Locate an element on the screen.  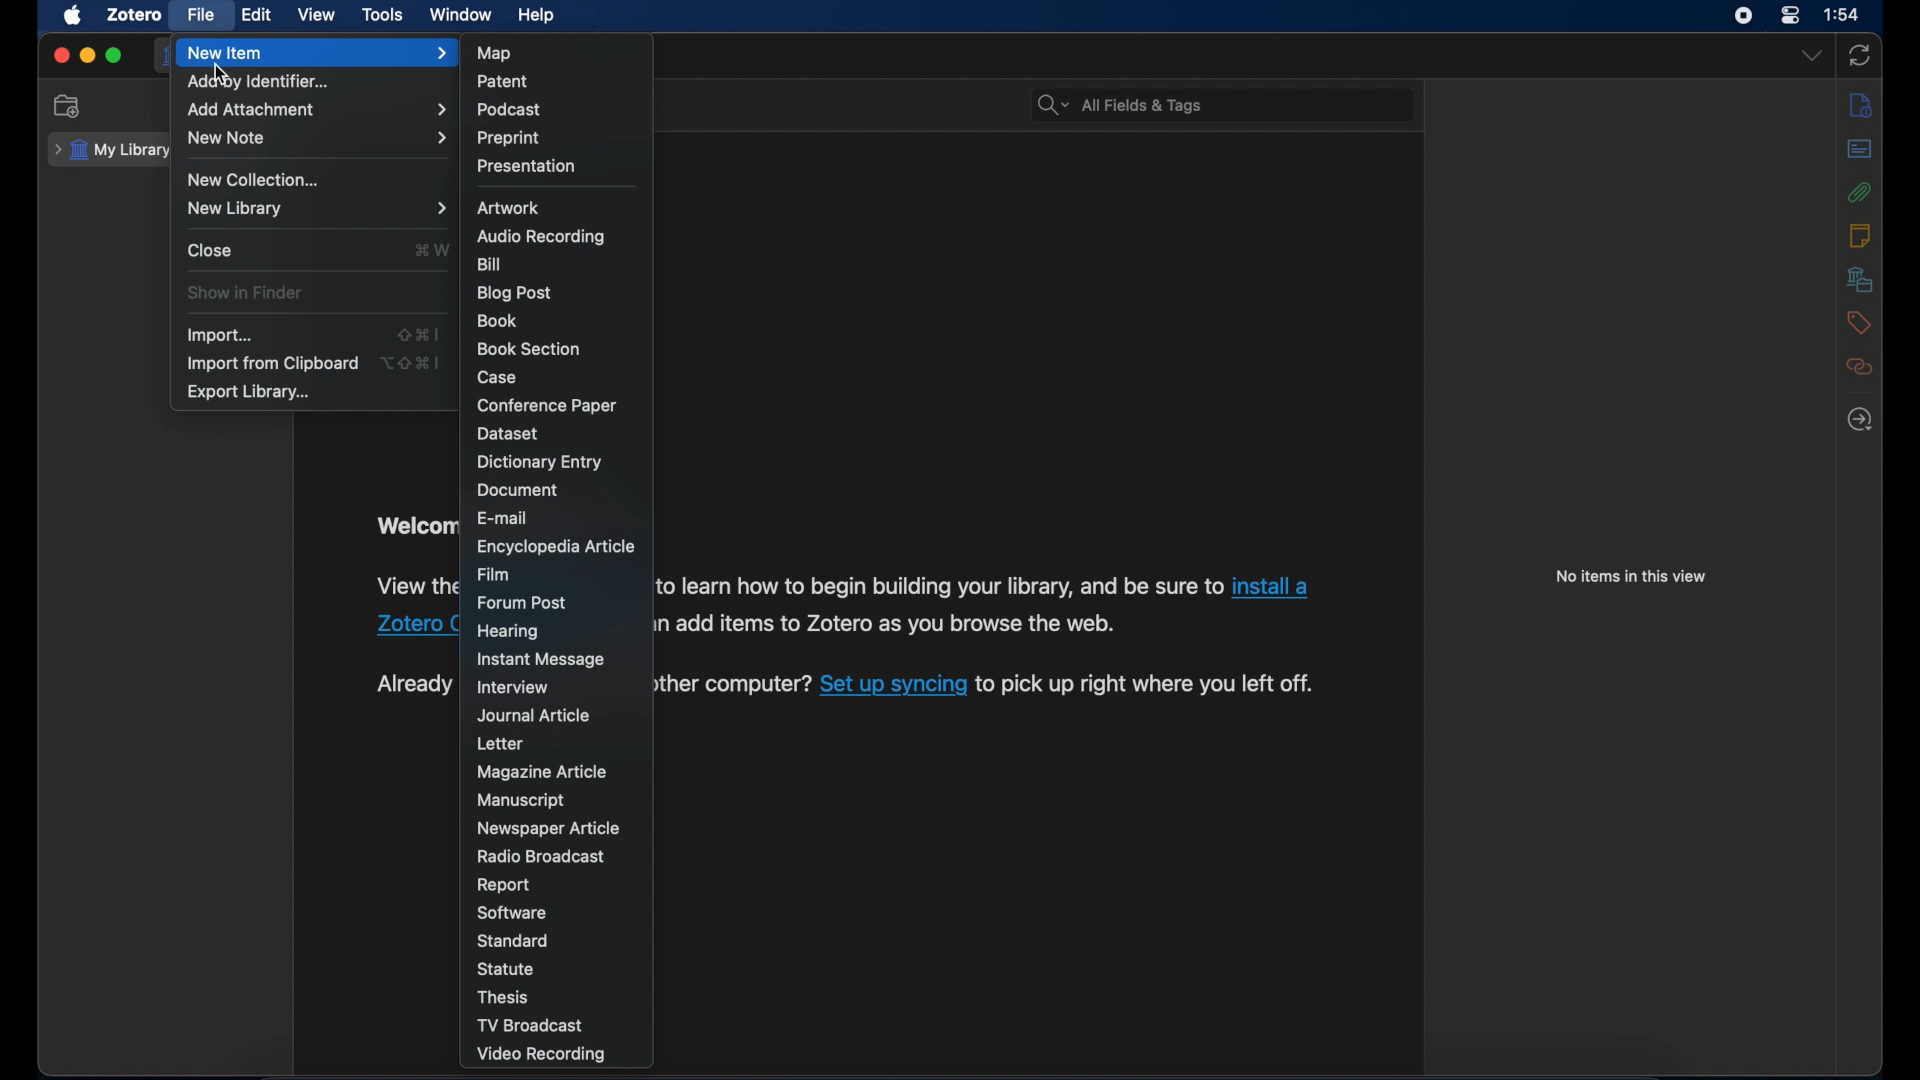
new note is located at coordinates (314, 138).